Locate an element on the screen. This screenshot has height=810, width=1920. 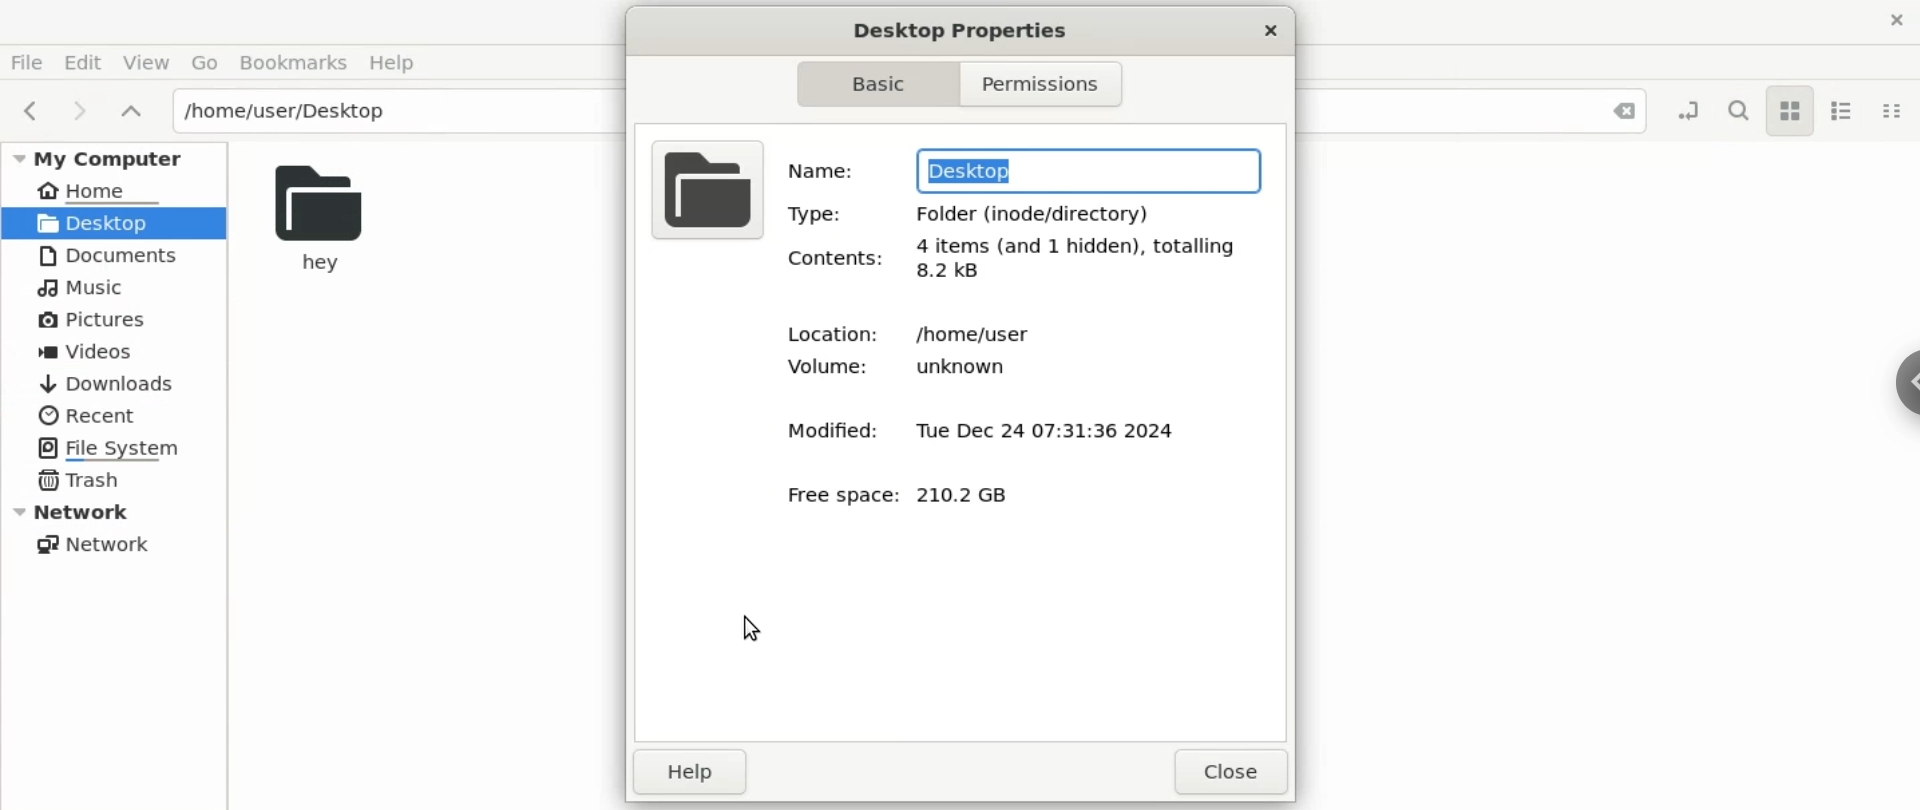
unknown is located at coordinates (953, 370).